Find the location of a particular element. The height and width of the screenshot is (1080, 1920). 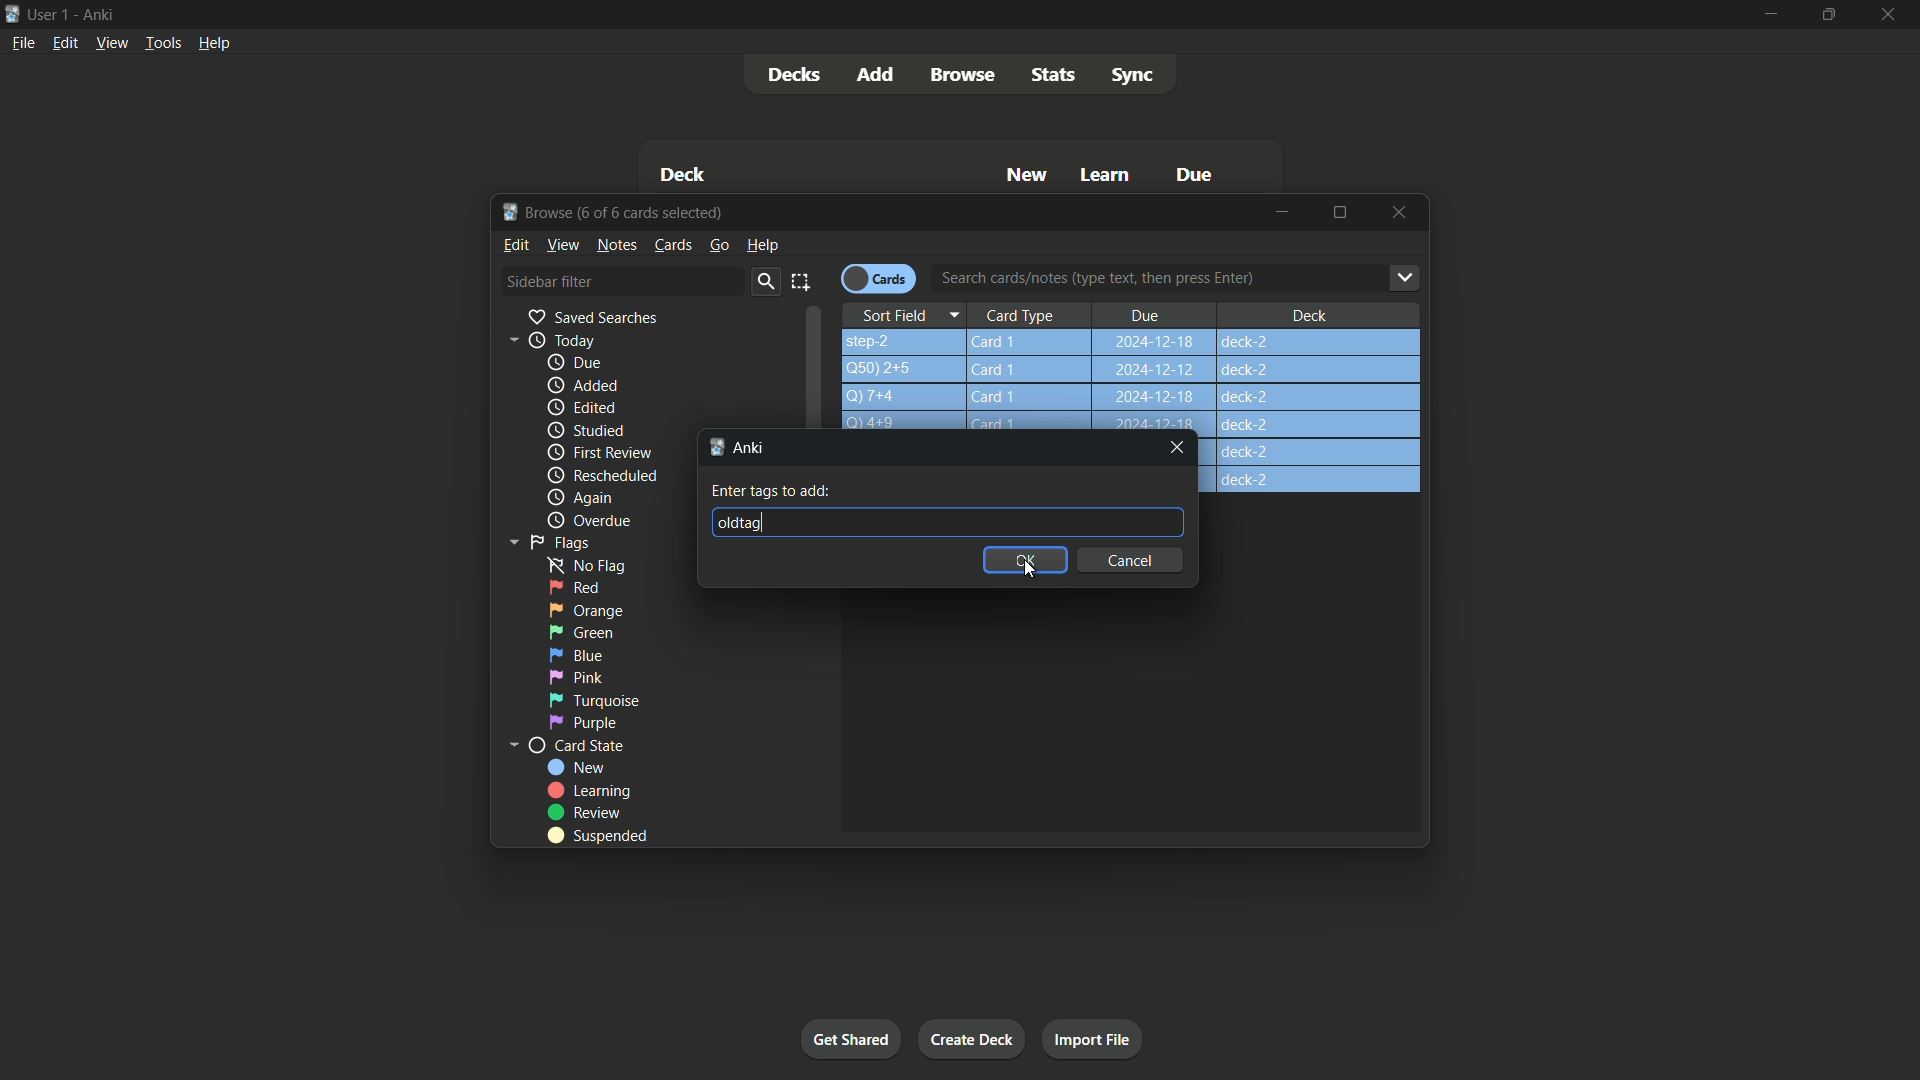

minimize is located at coordinates (1767, 15).